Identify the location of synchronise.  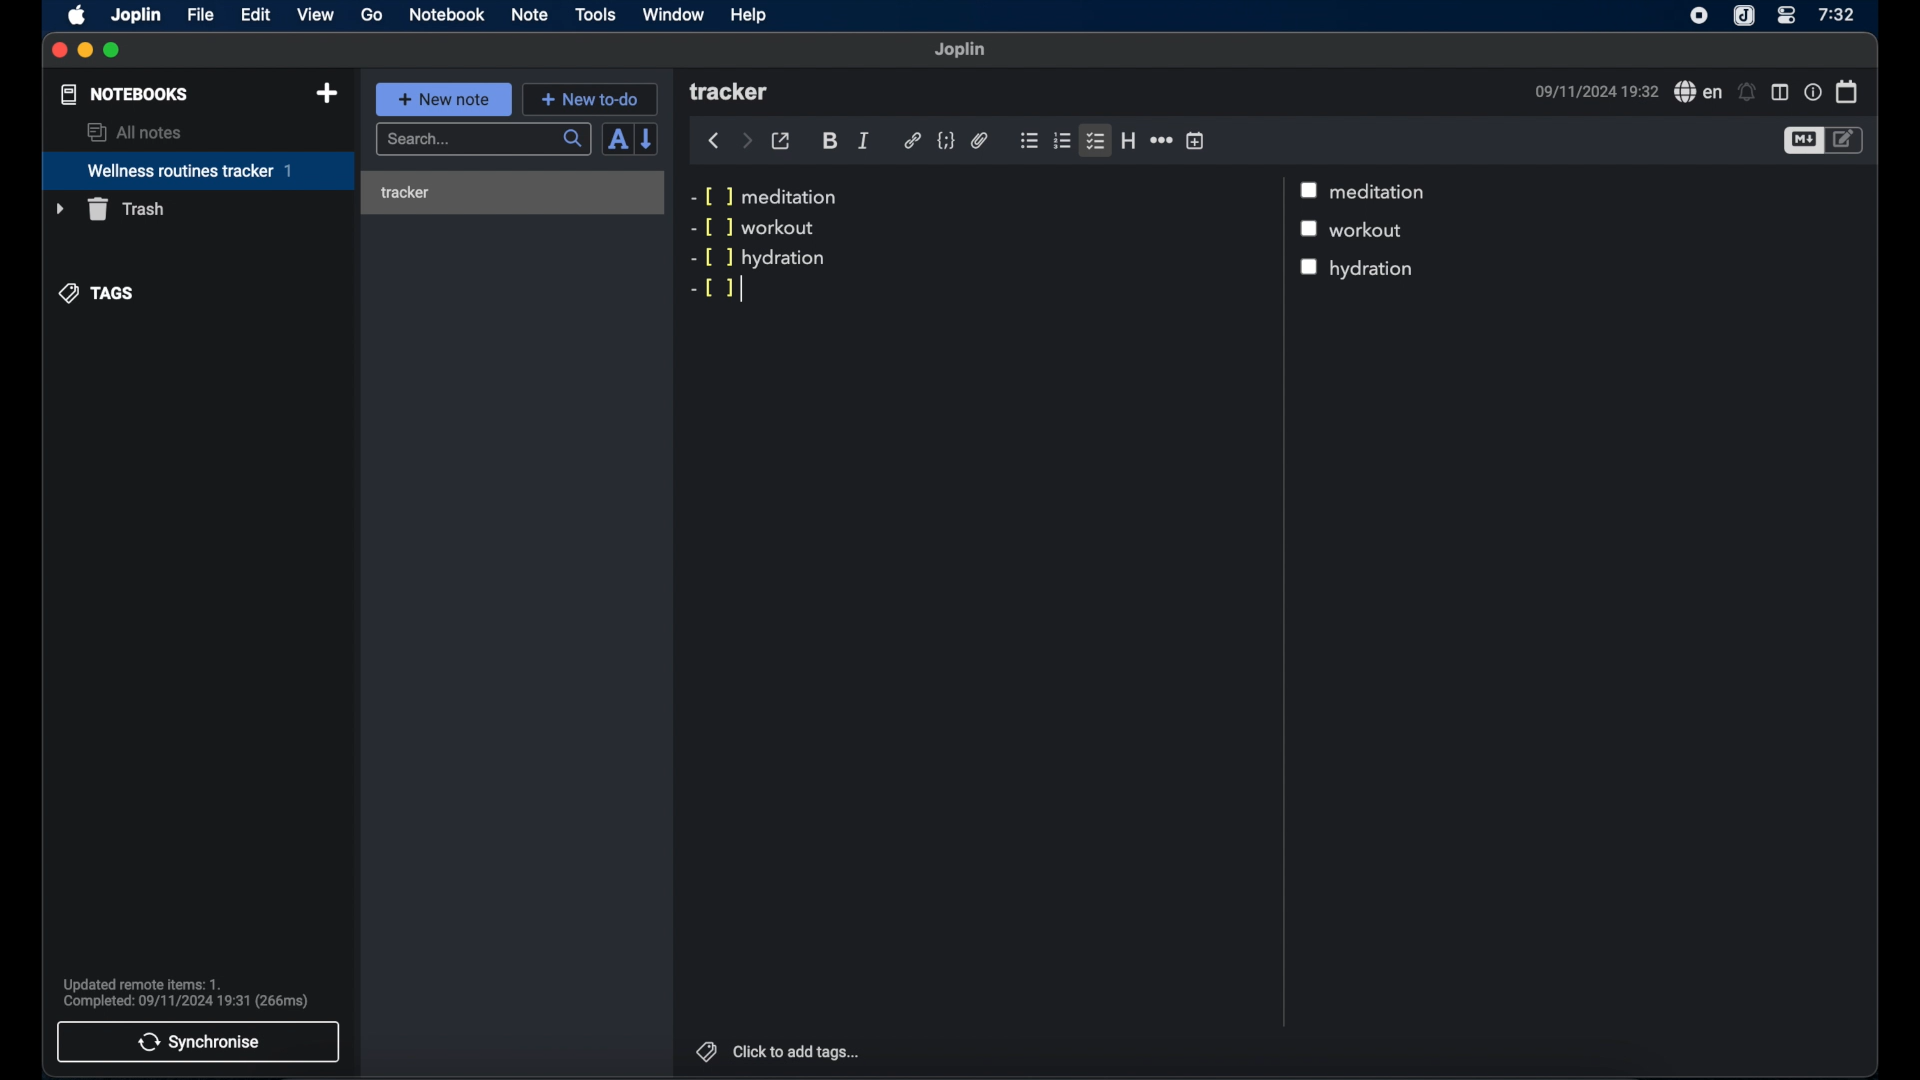
(199, 1042).